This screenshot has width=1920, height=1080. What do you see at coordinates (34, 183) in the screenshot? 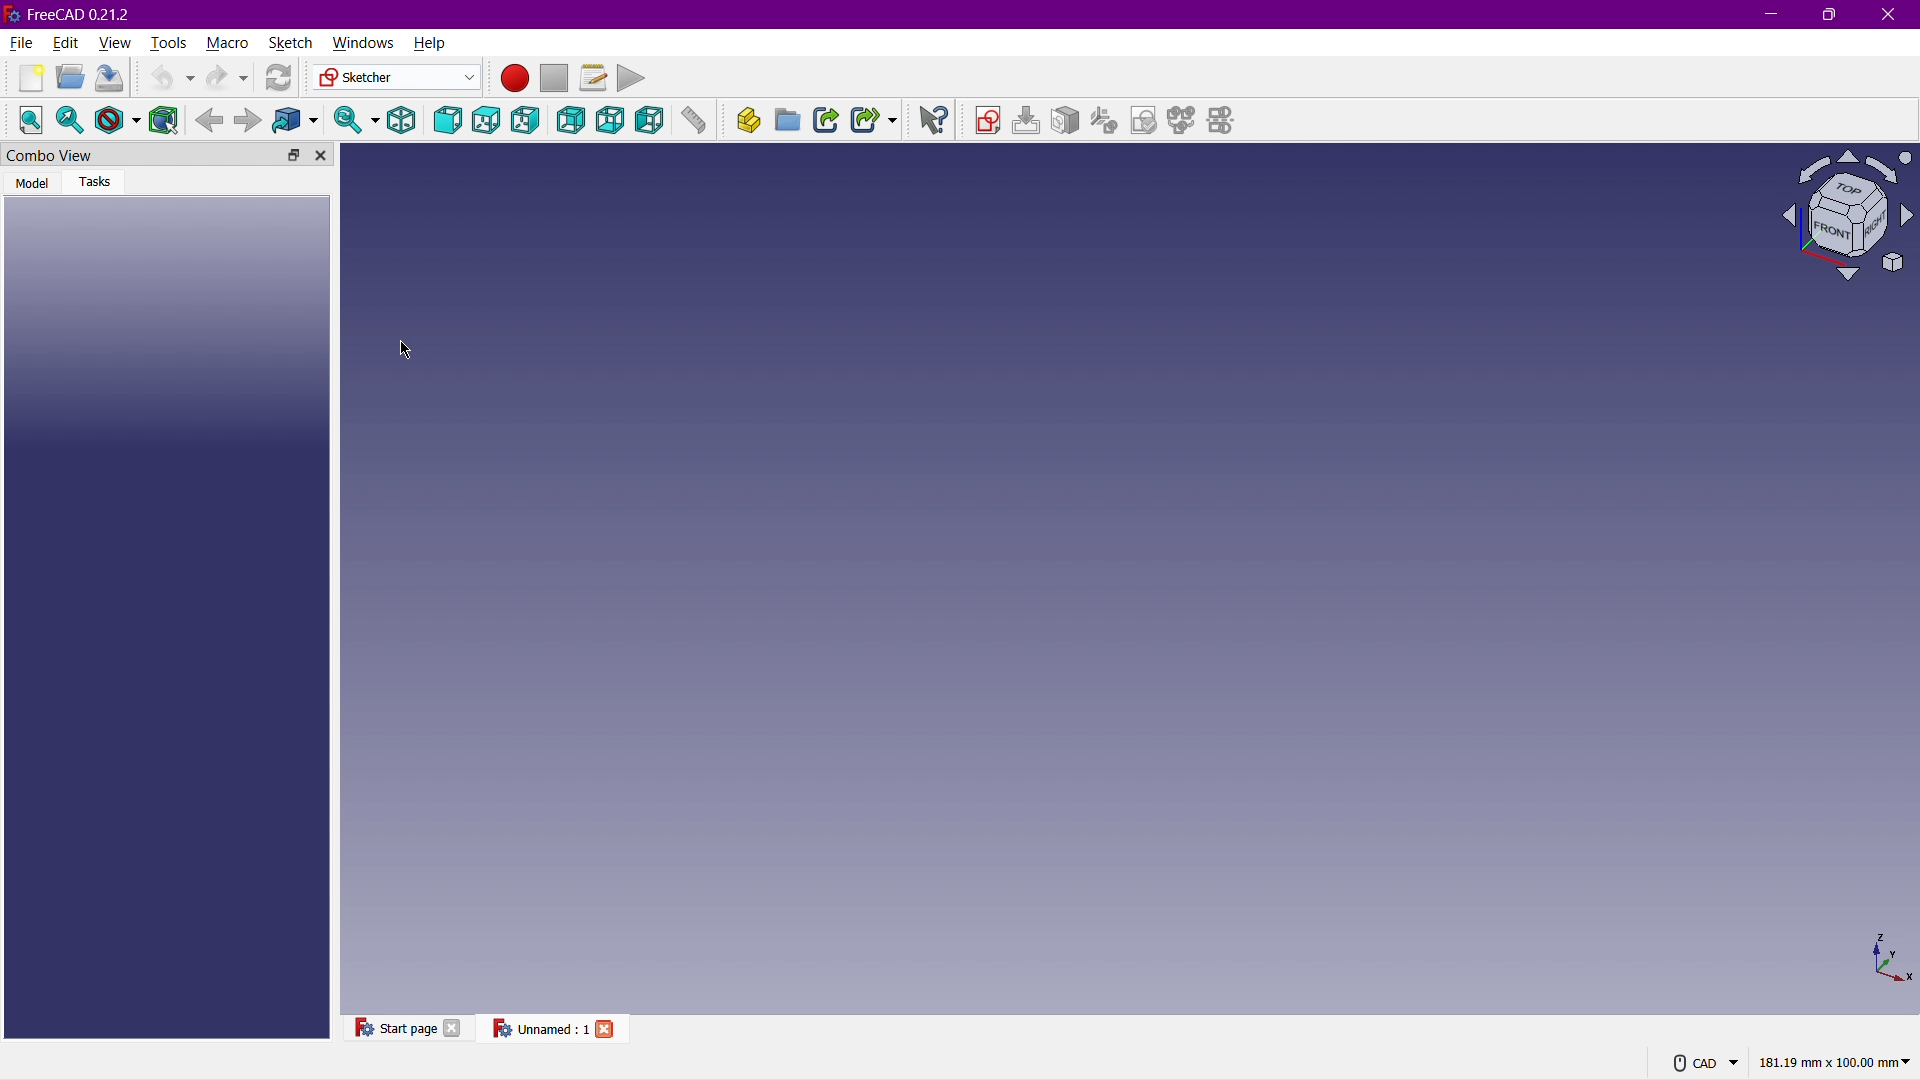
I see `Model` at bounding box center [34, 183].